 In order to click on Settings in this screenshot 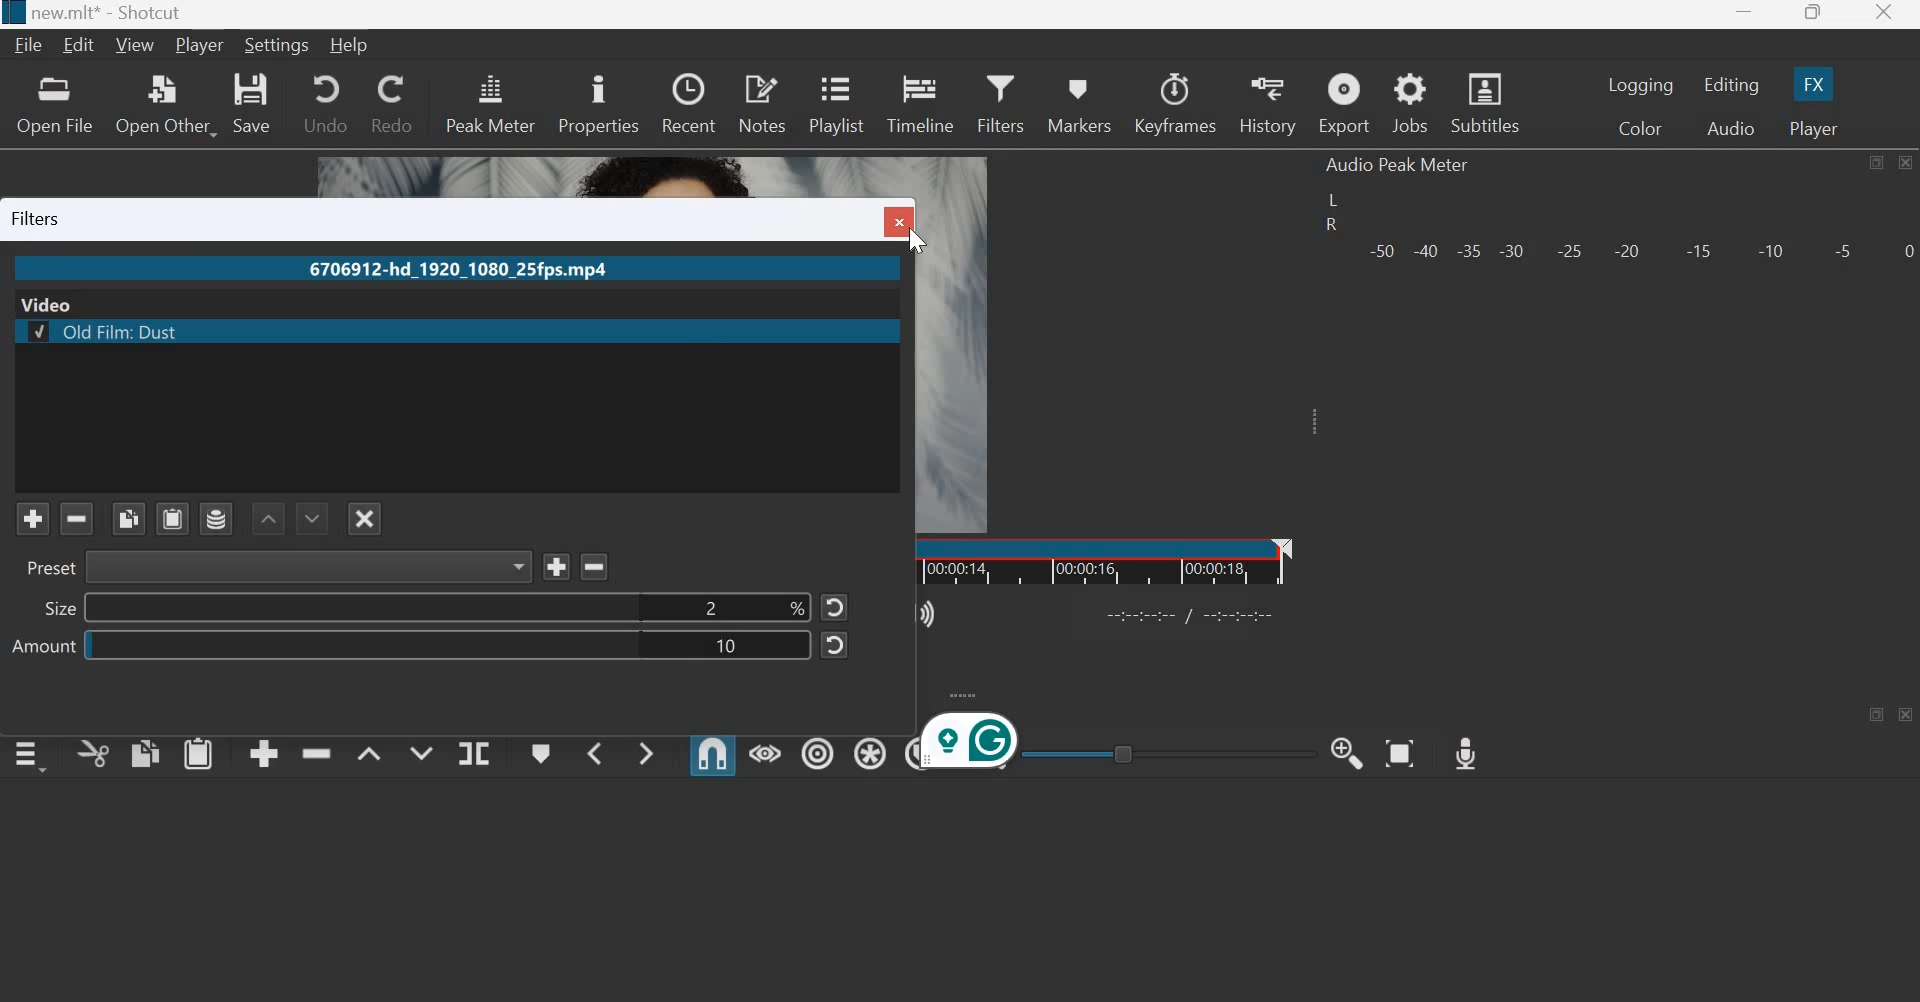, I will do `click(278, 44)`.